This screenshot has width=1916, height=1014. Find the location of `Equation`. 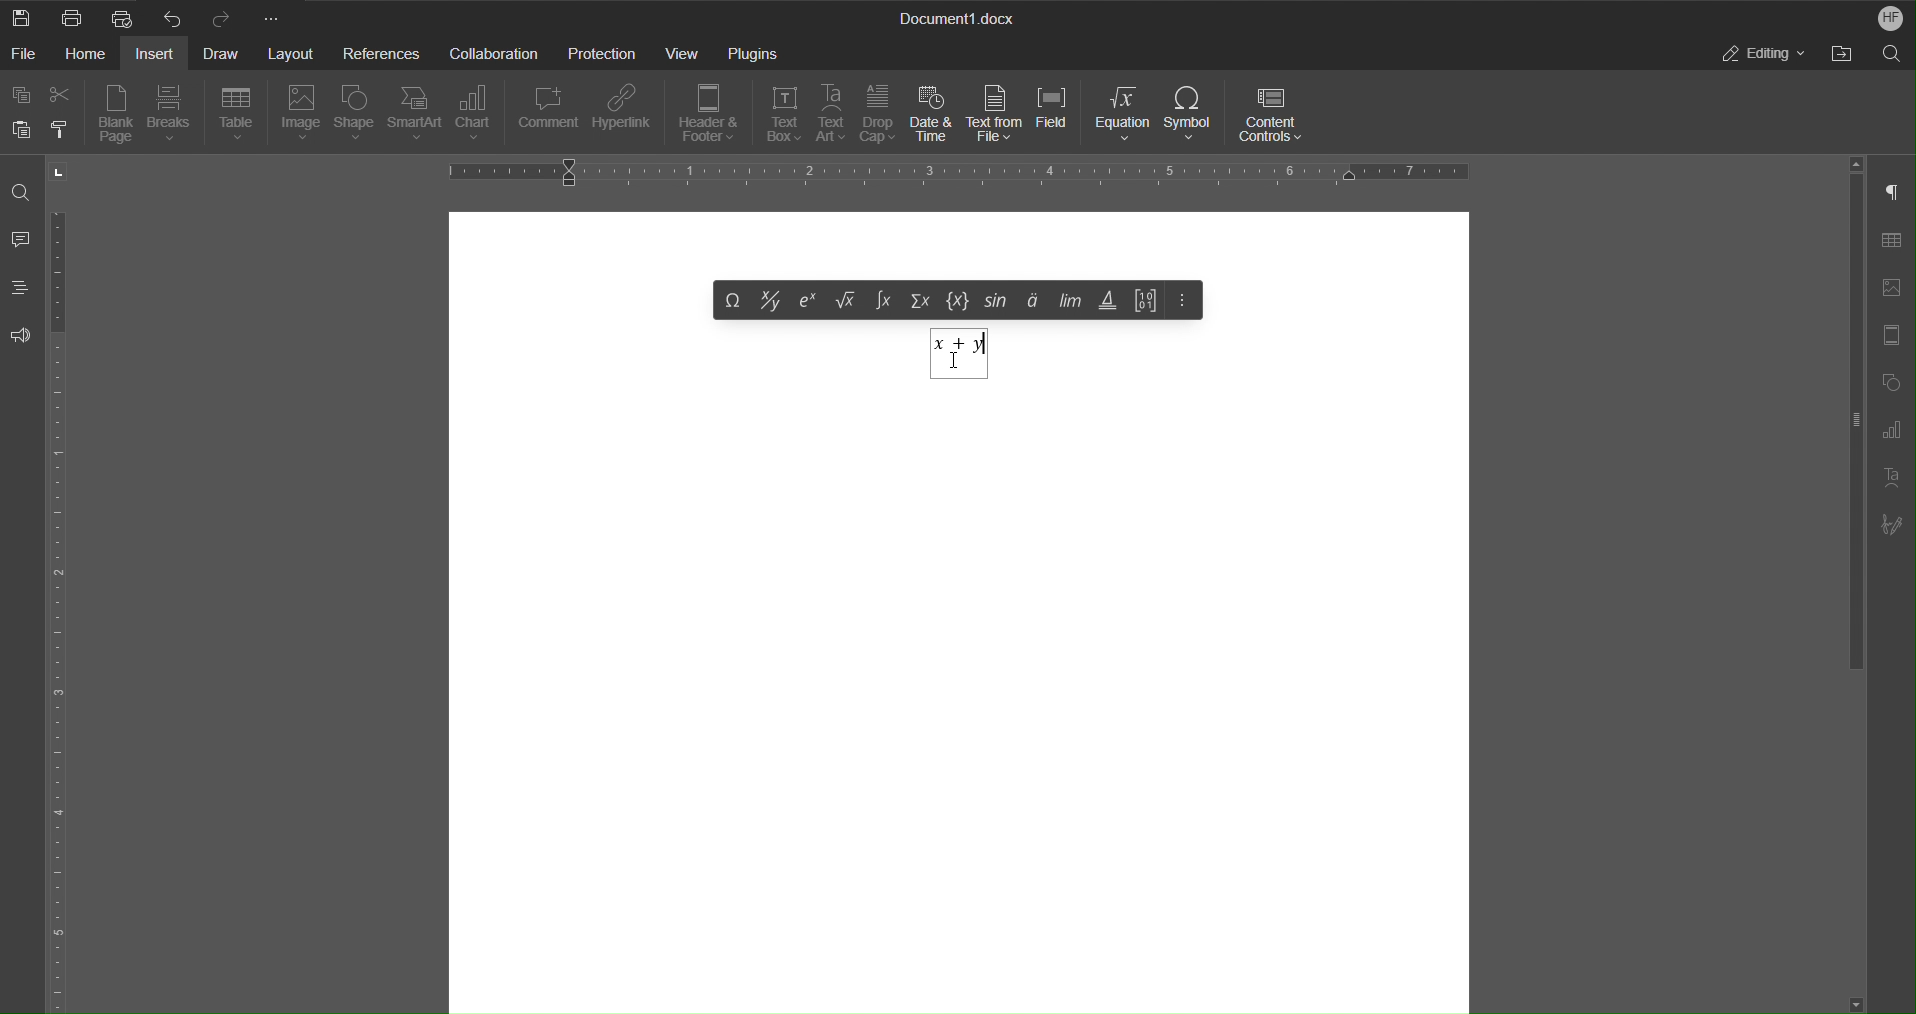

Equation is located at coordinates (1122, 112).